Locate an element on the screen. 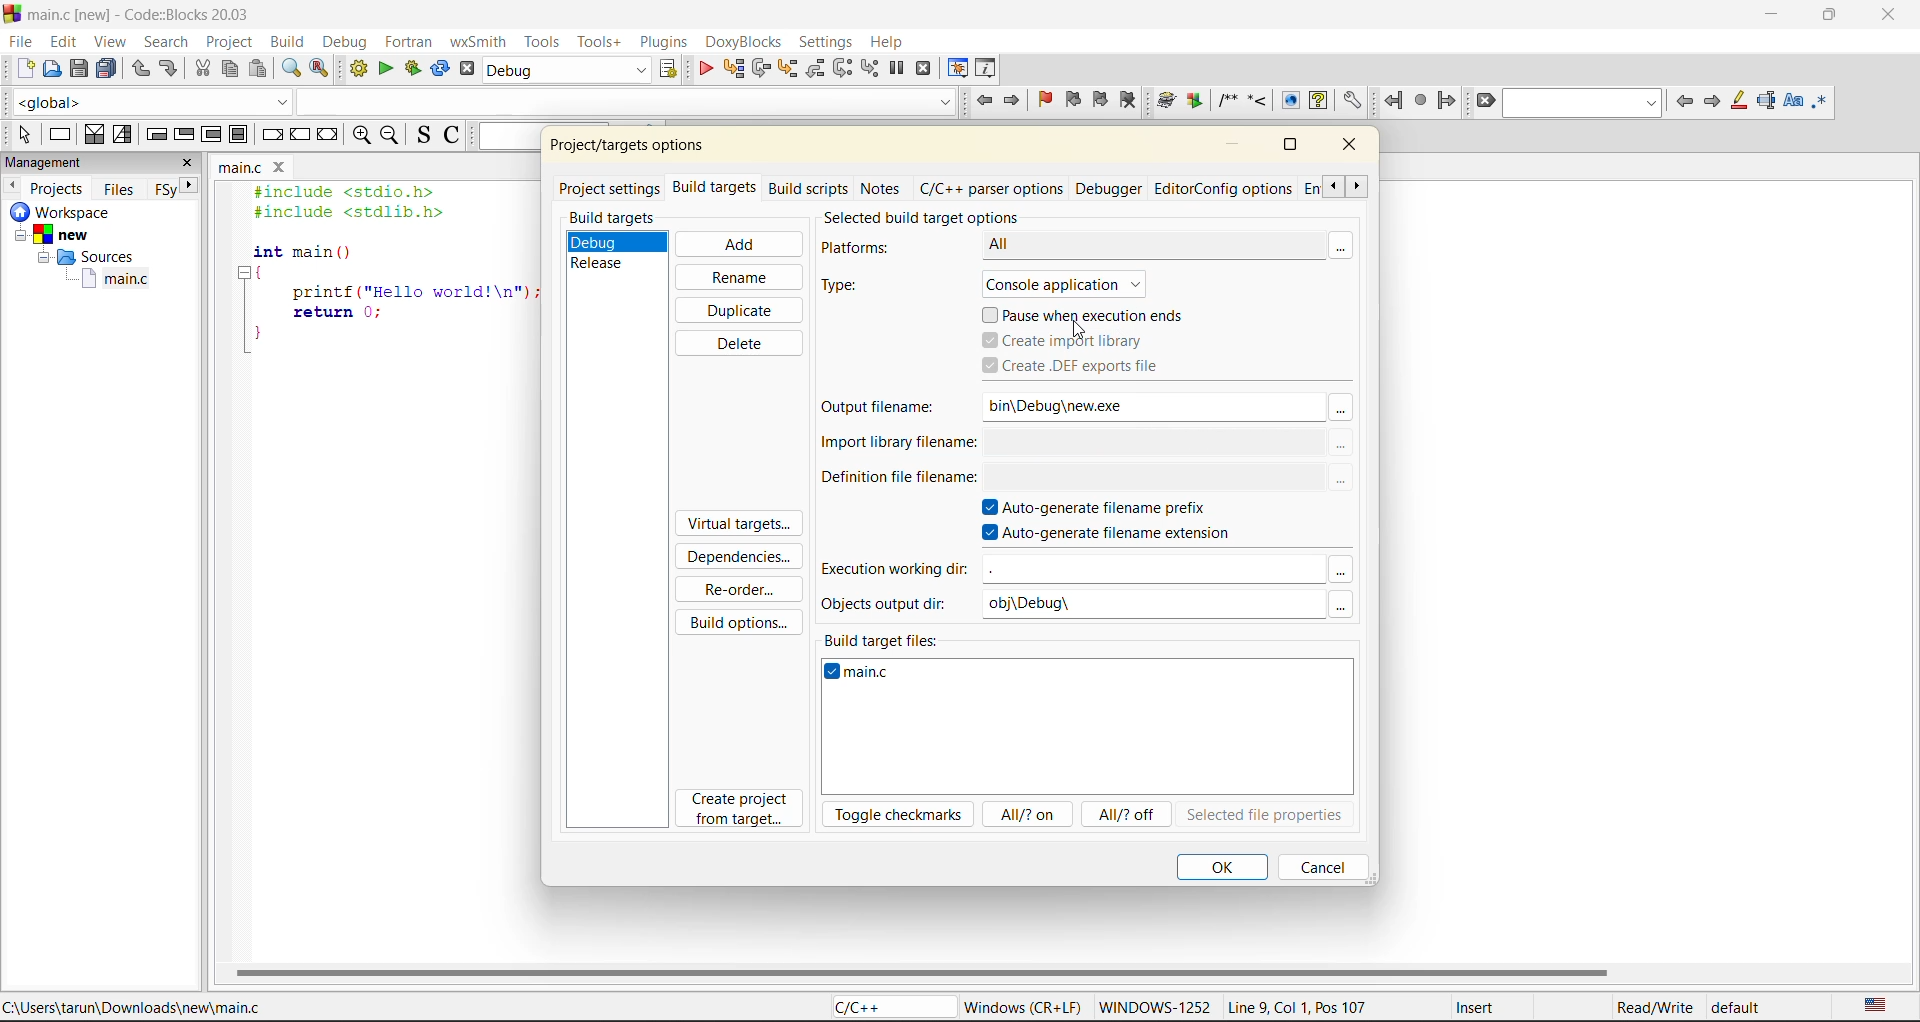  step out is located at coordinates (816, 69).